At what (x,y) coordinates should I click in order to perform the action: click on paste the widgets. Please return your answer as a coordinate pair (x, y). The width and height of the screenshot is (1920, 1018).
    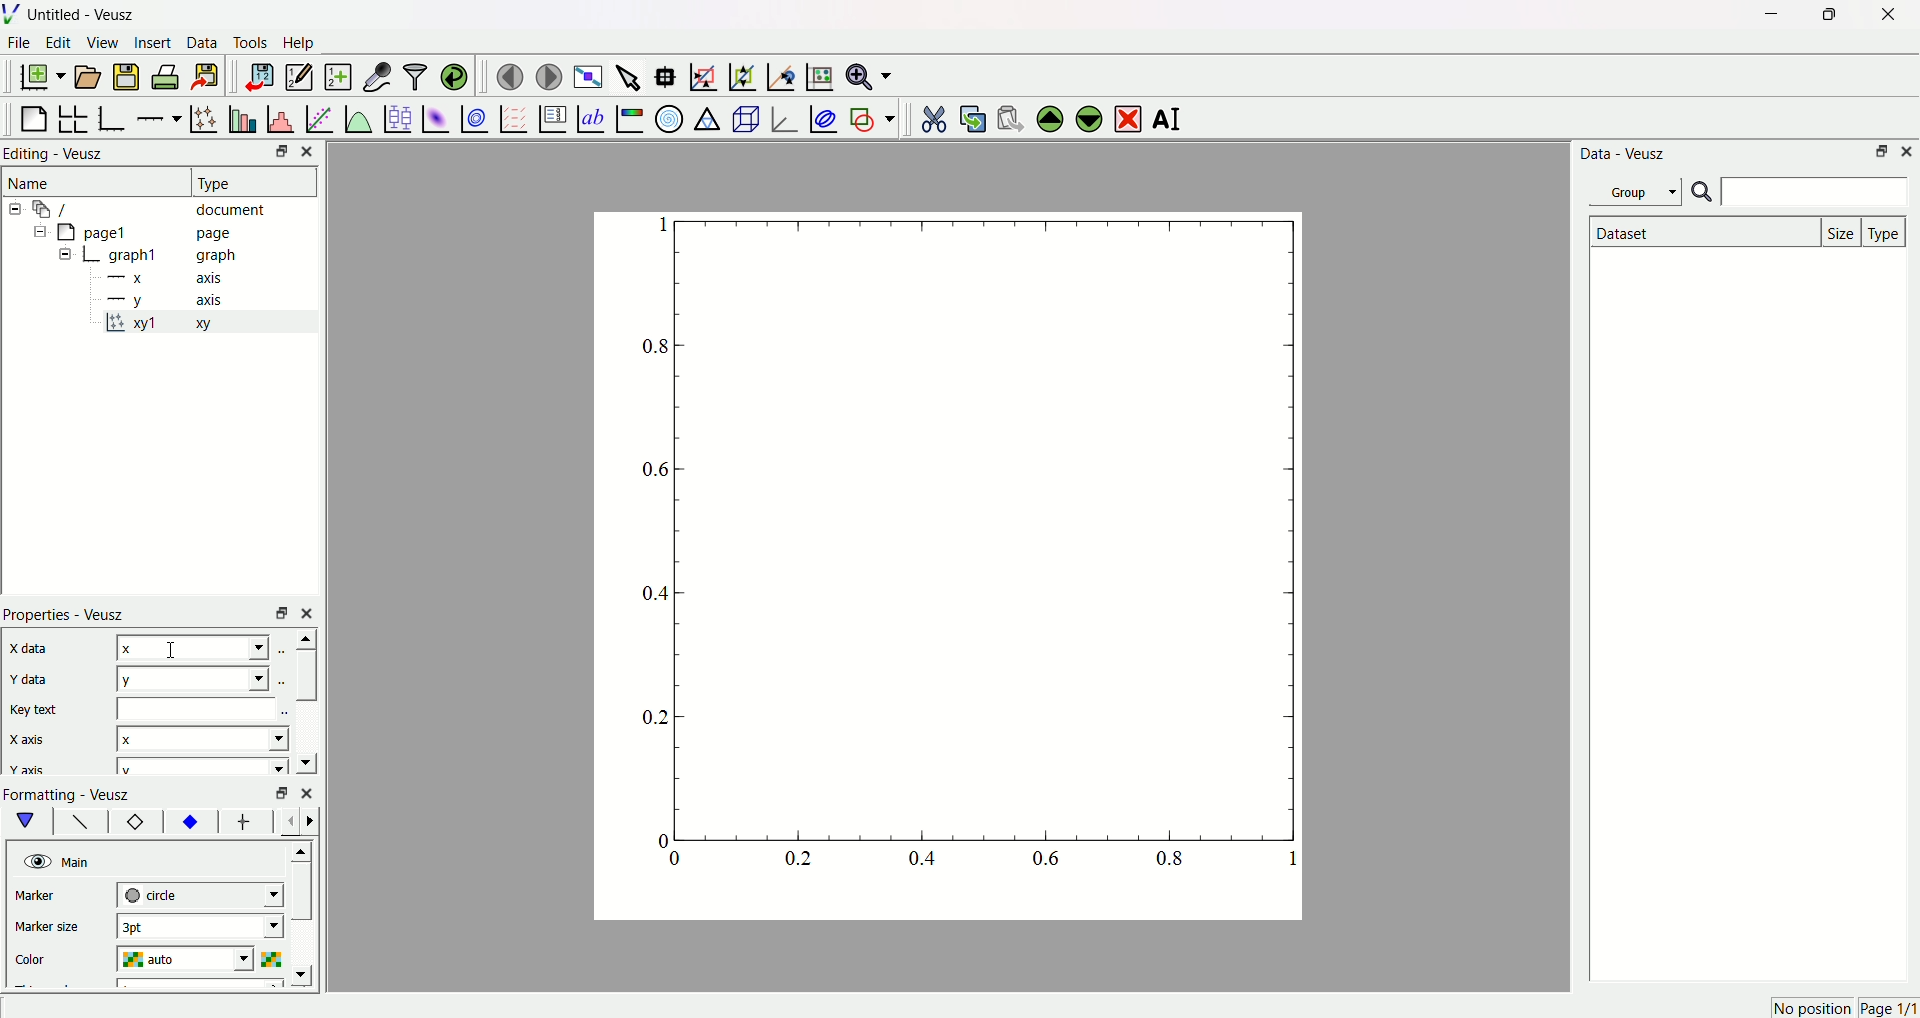
    Looking at the image, I should click on (1011, 116).